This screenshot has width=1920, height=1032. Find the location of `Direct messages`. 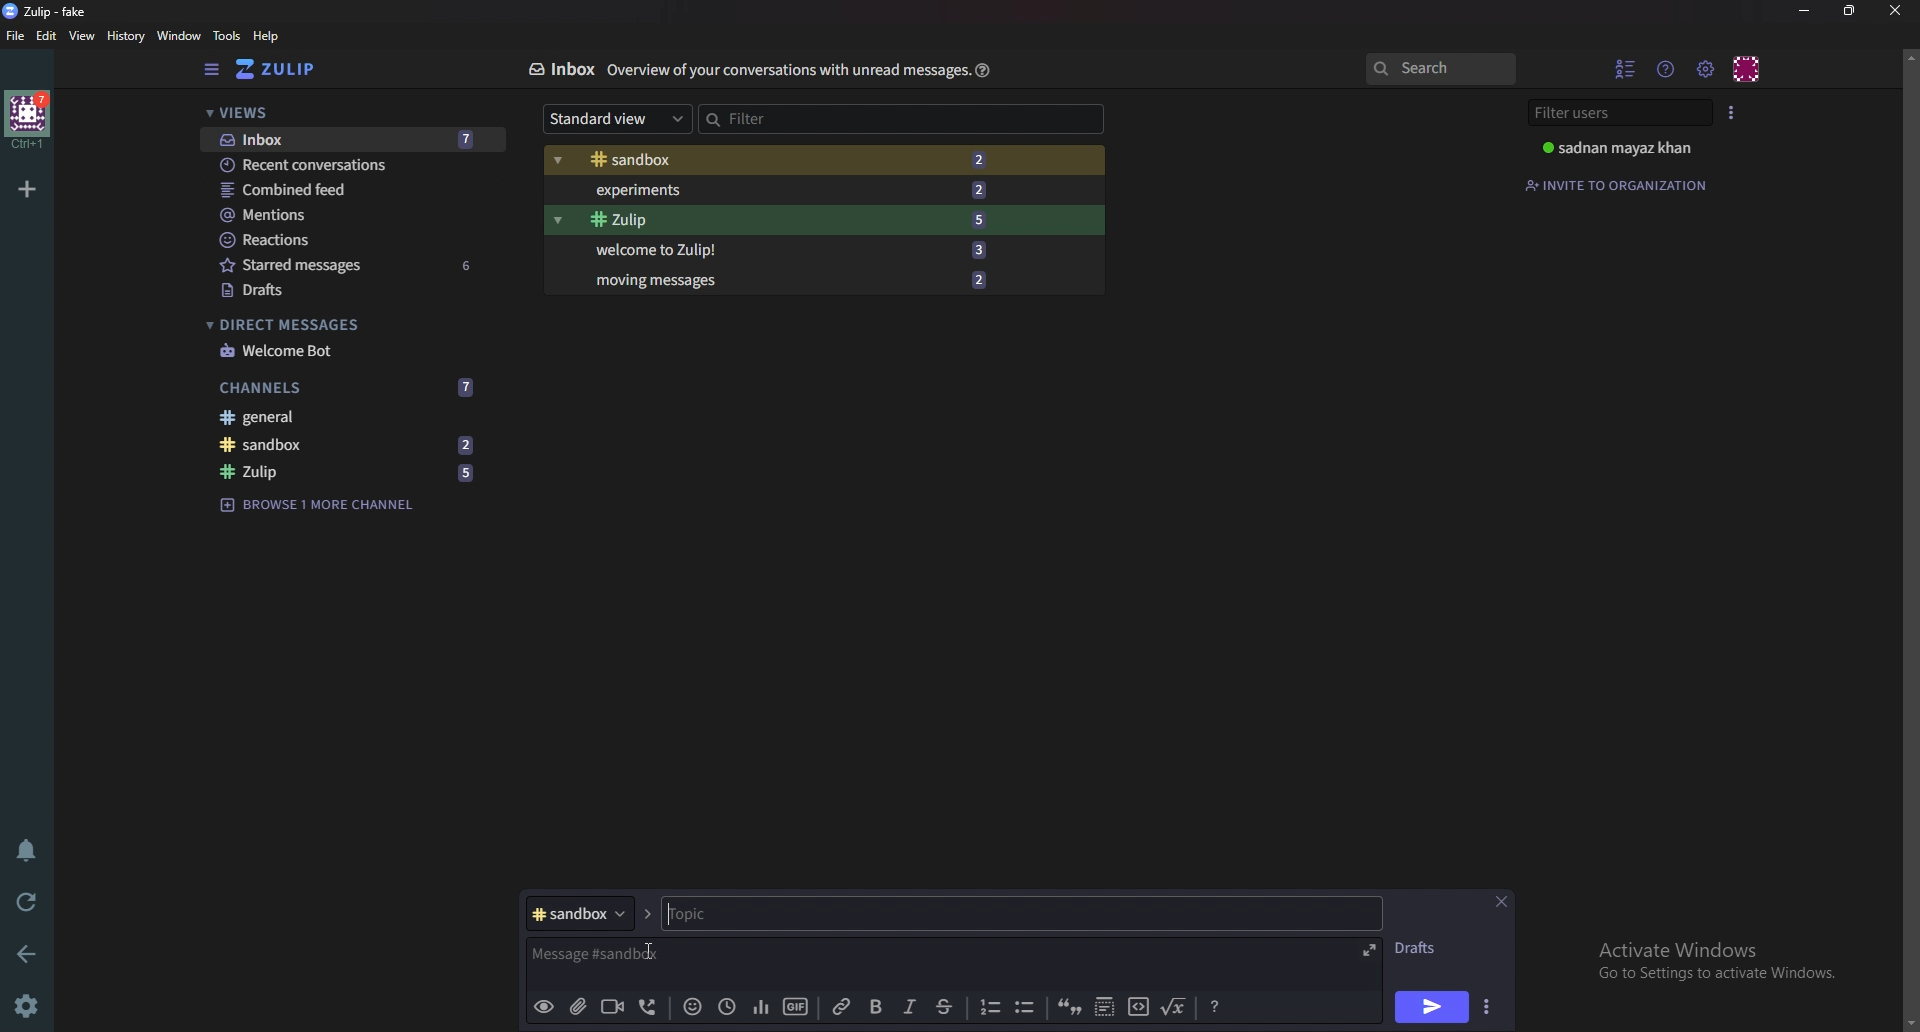

Direct messages is located at coordinates (344, 325).